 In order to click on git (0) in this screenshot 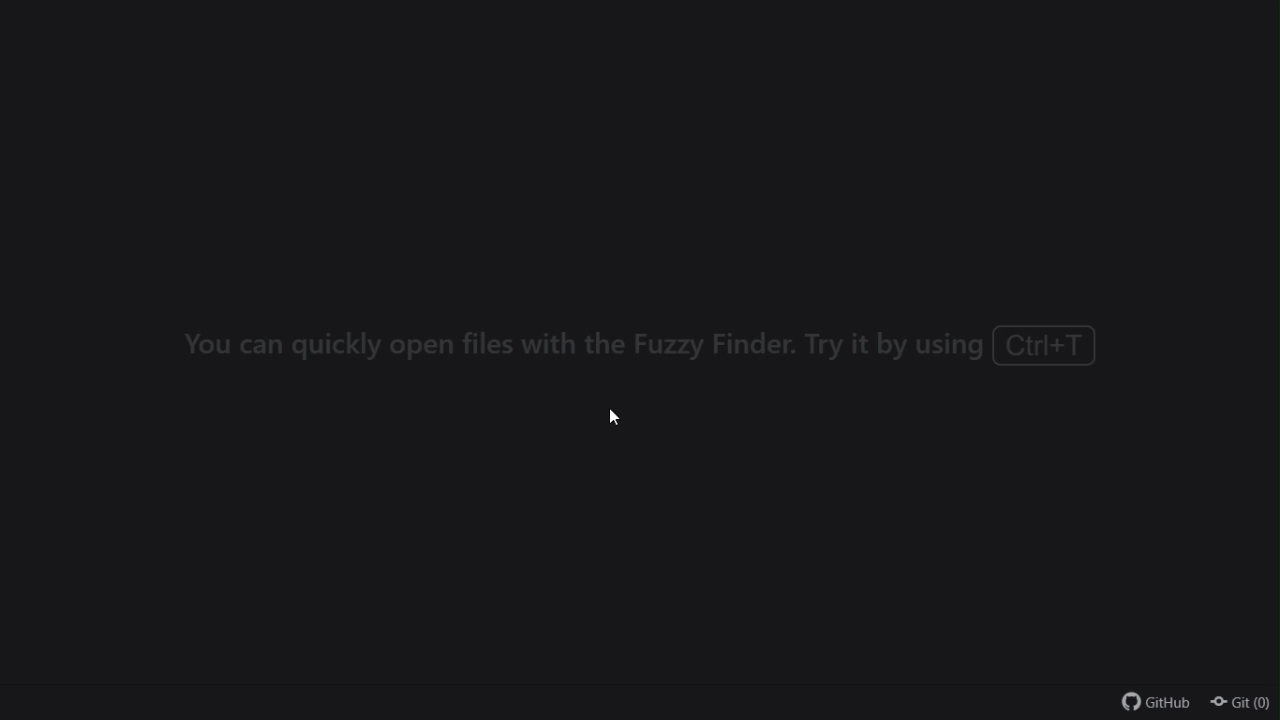, I will do `click(1241, 705)`.